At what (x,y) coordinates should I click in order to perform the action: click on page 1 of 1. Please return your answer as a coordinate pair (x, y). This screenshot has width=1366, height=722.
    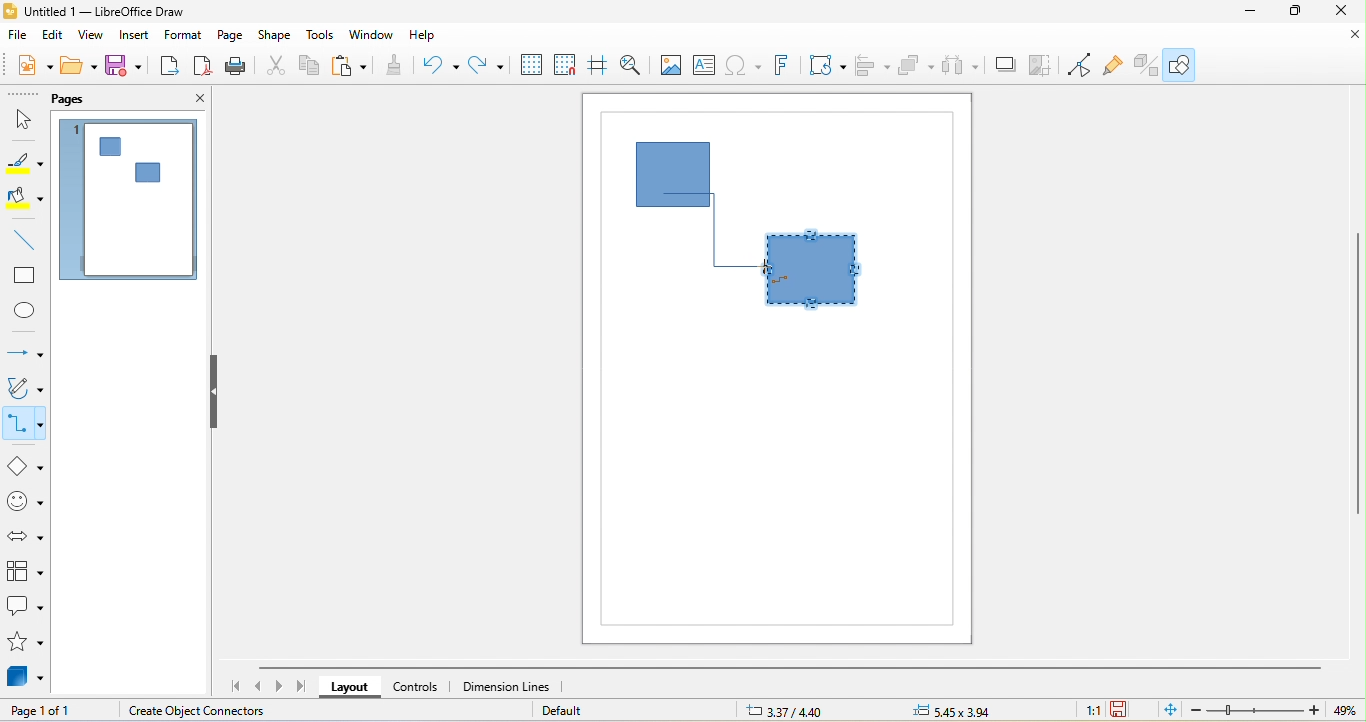
    Looking at the image, I should click on (54, 709).